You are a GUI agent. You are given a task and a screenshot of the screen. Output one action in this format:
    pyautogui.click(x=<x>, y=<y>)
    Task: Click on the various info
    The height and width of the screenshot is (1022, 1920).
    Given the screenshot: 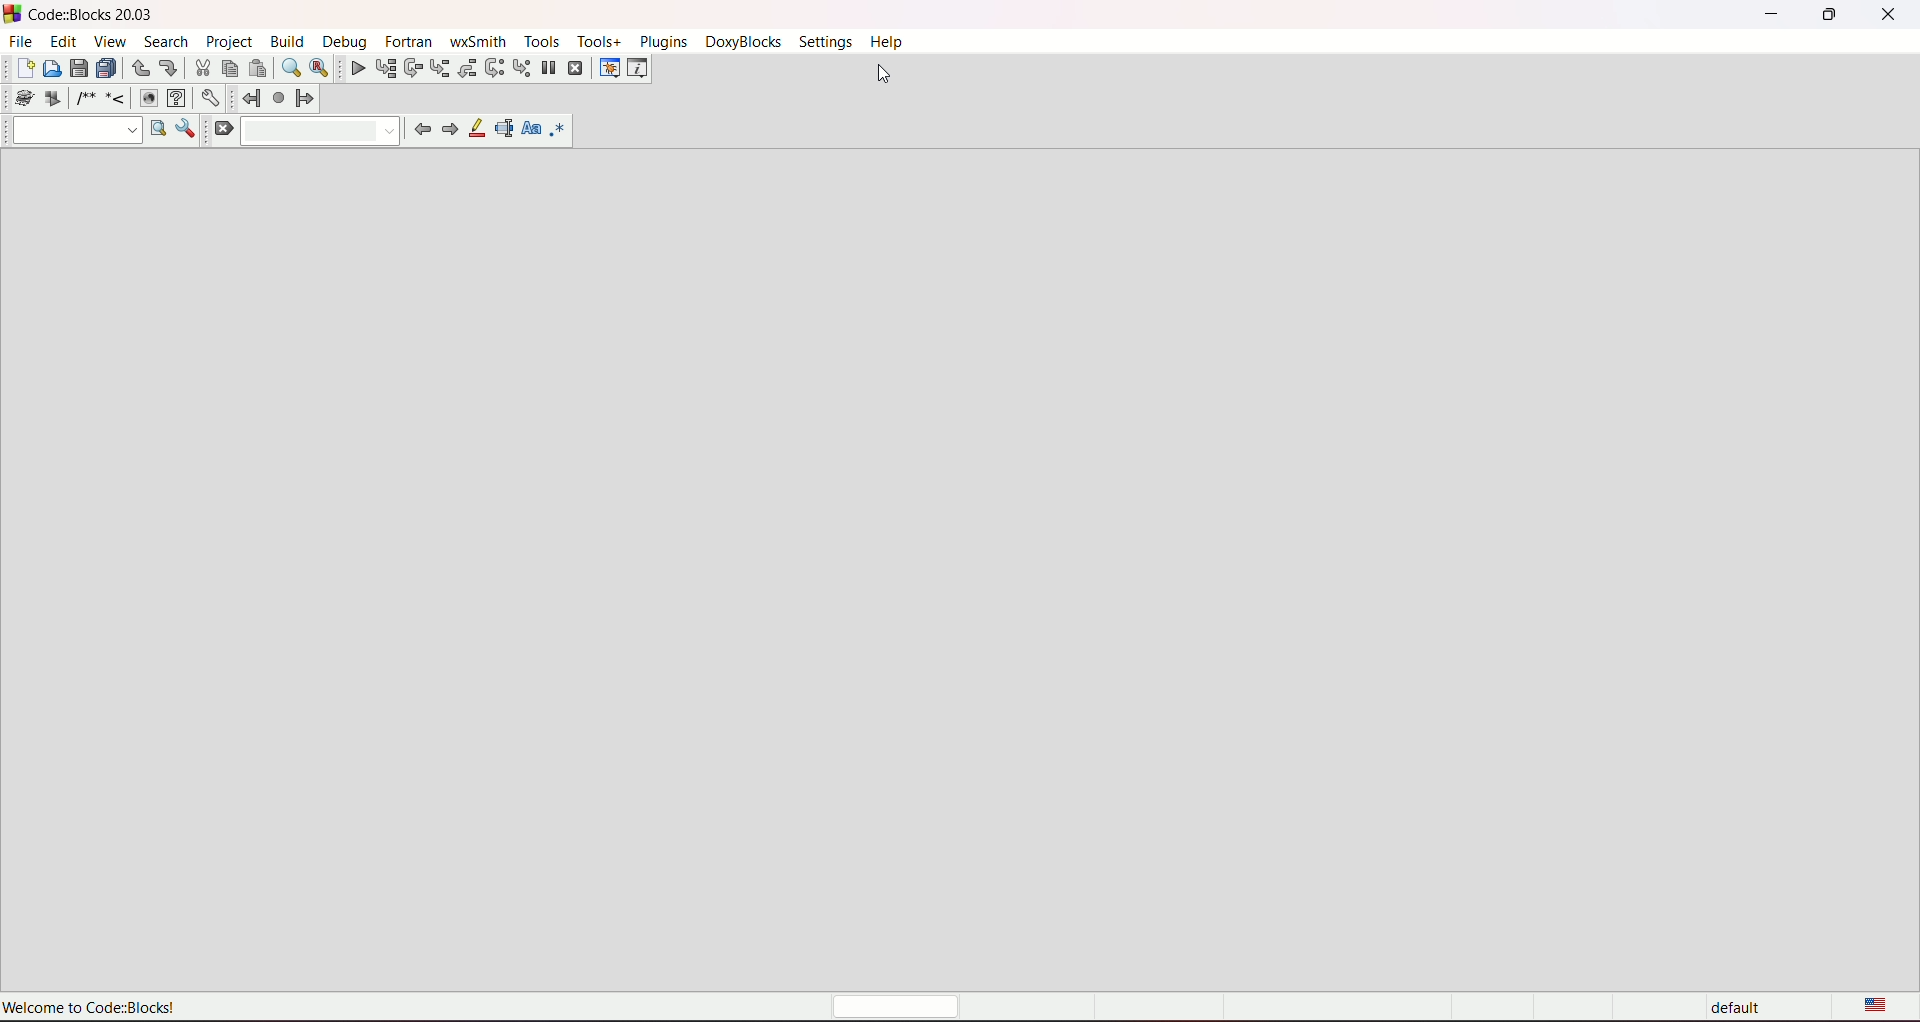 What is the action you would take?
    pyautogui.click(x=642, y=68)
    